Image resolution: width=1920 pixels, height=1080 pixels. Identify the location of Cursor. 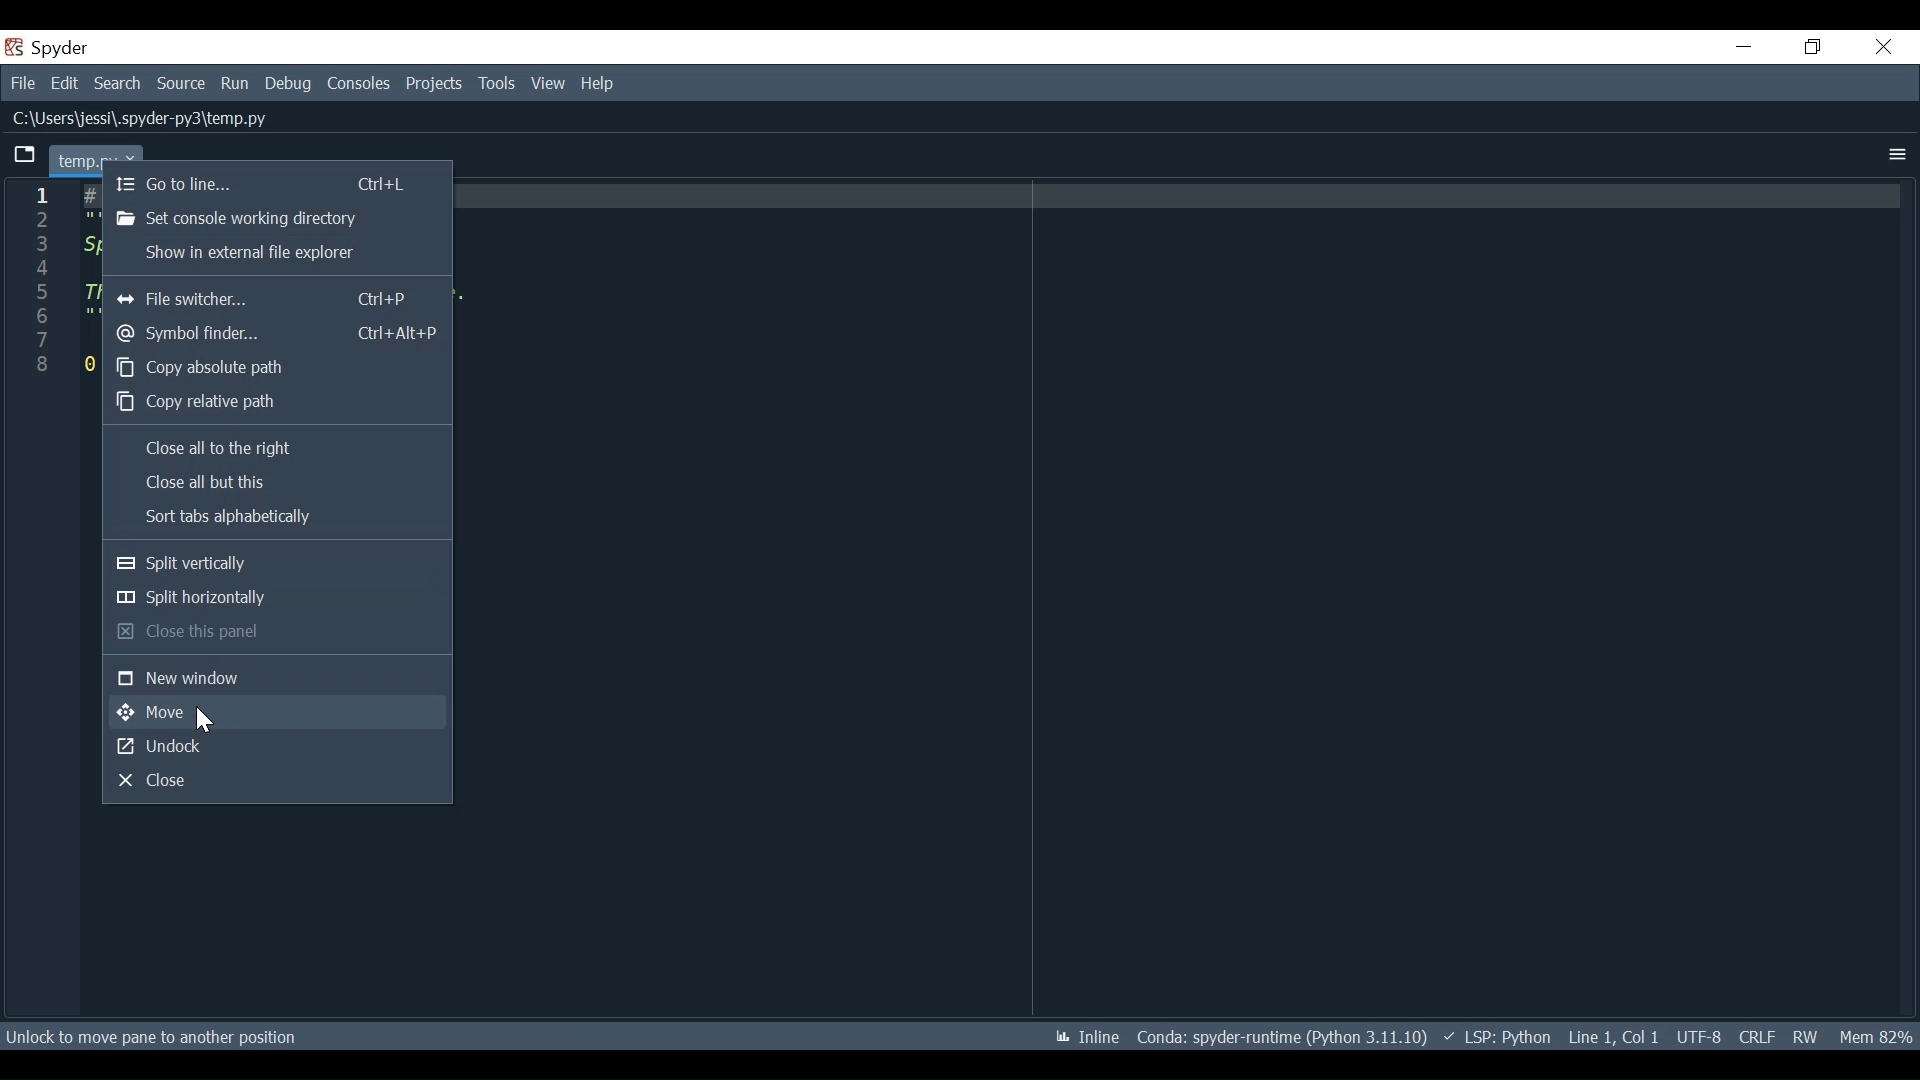
(206, 723).